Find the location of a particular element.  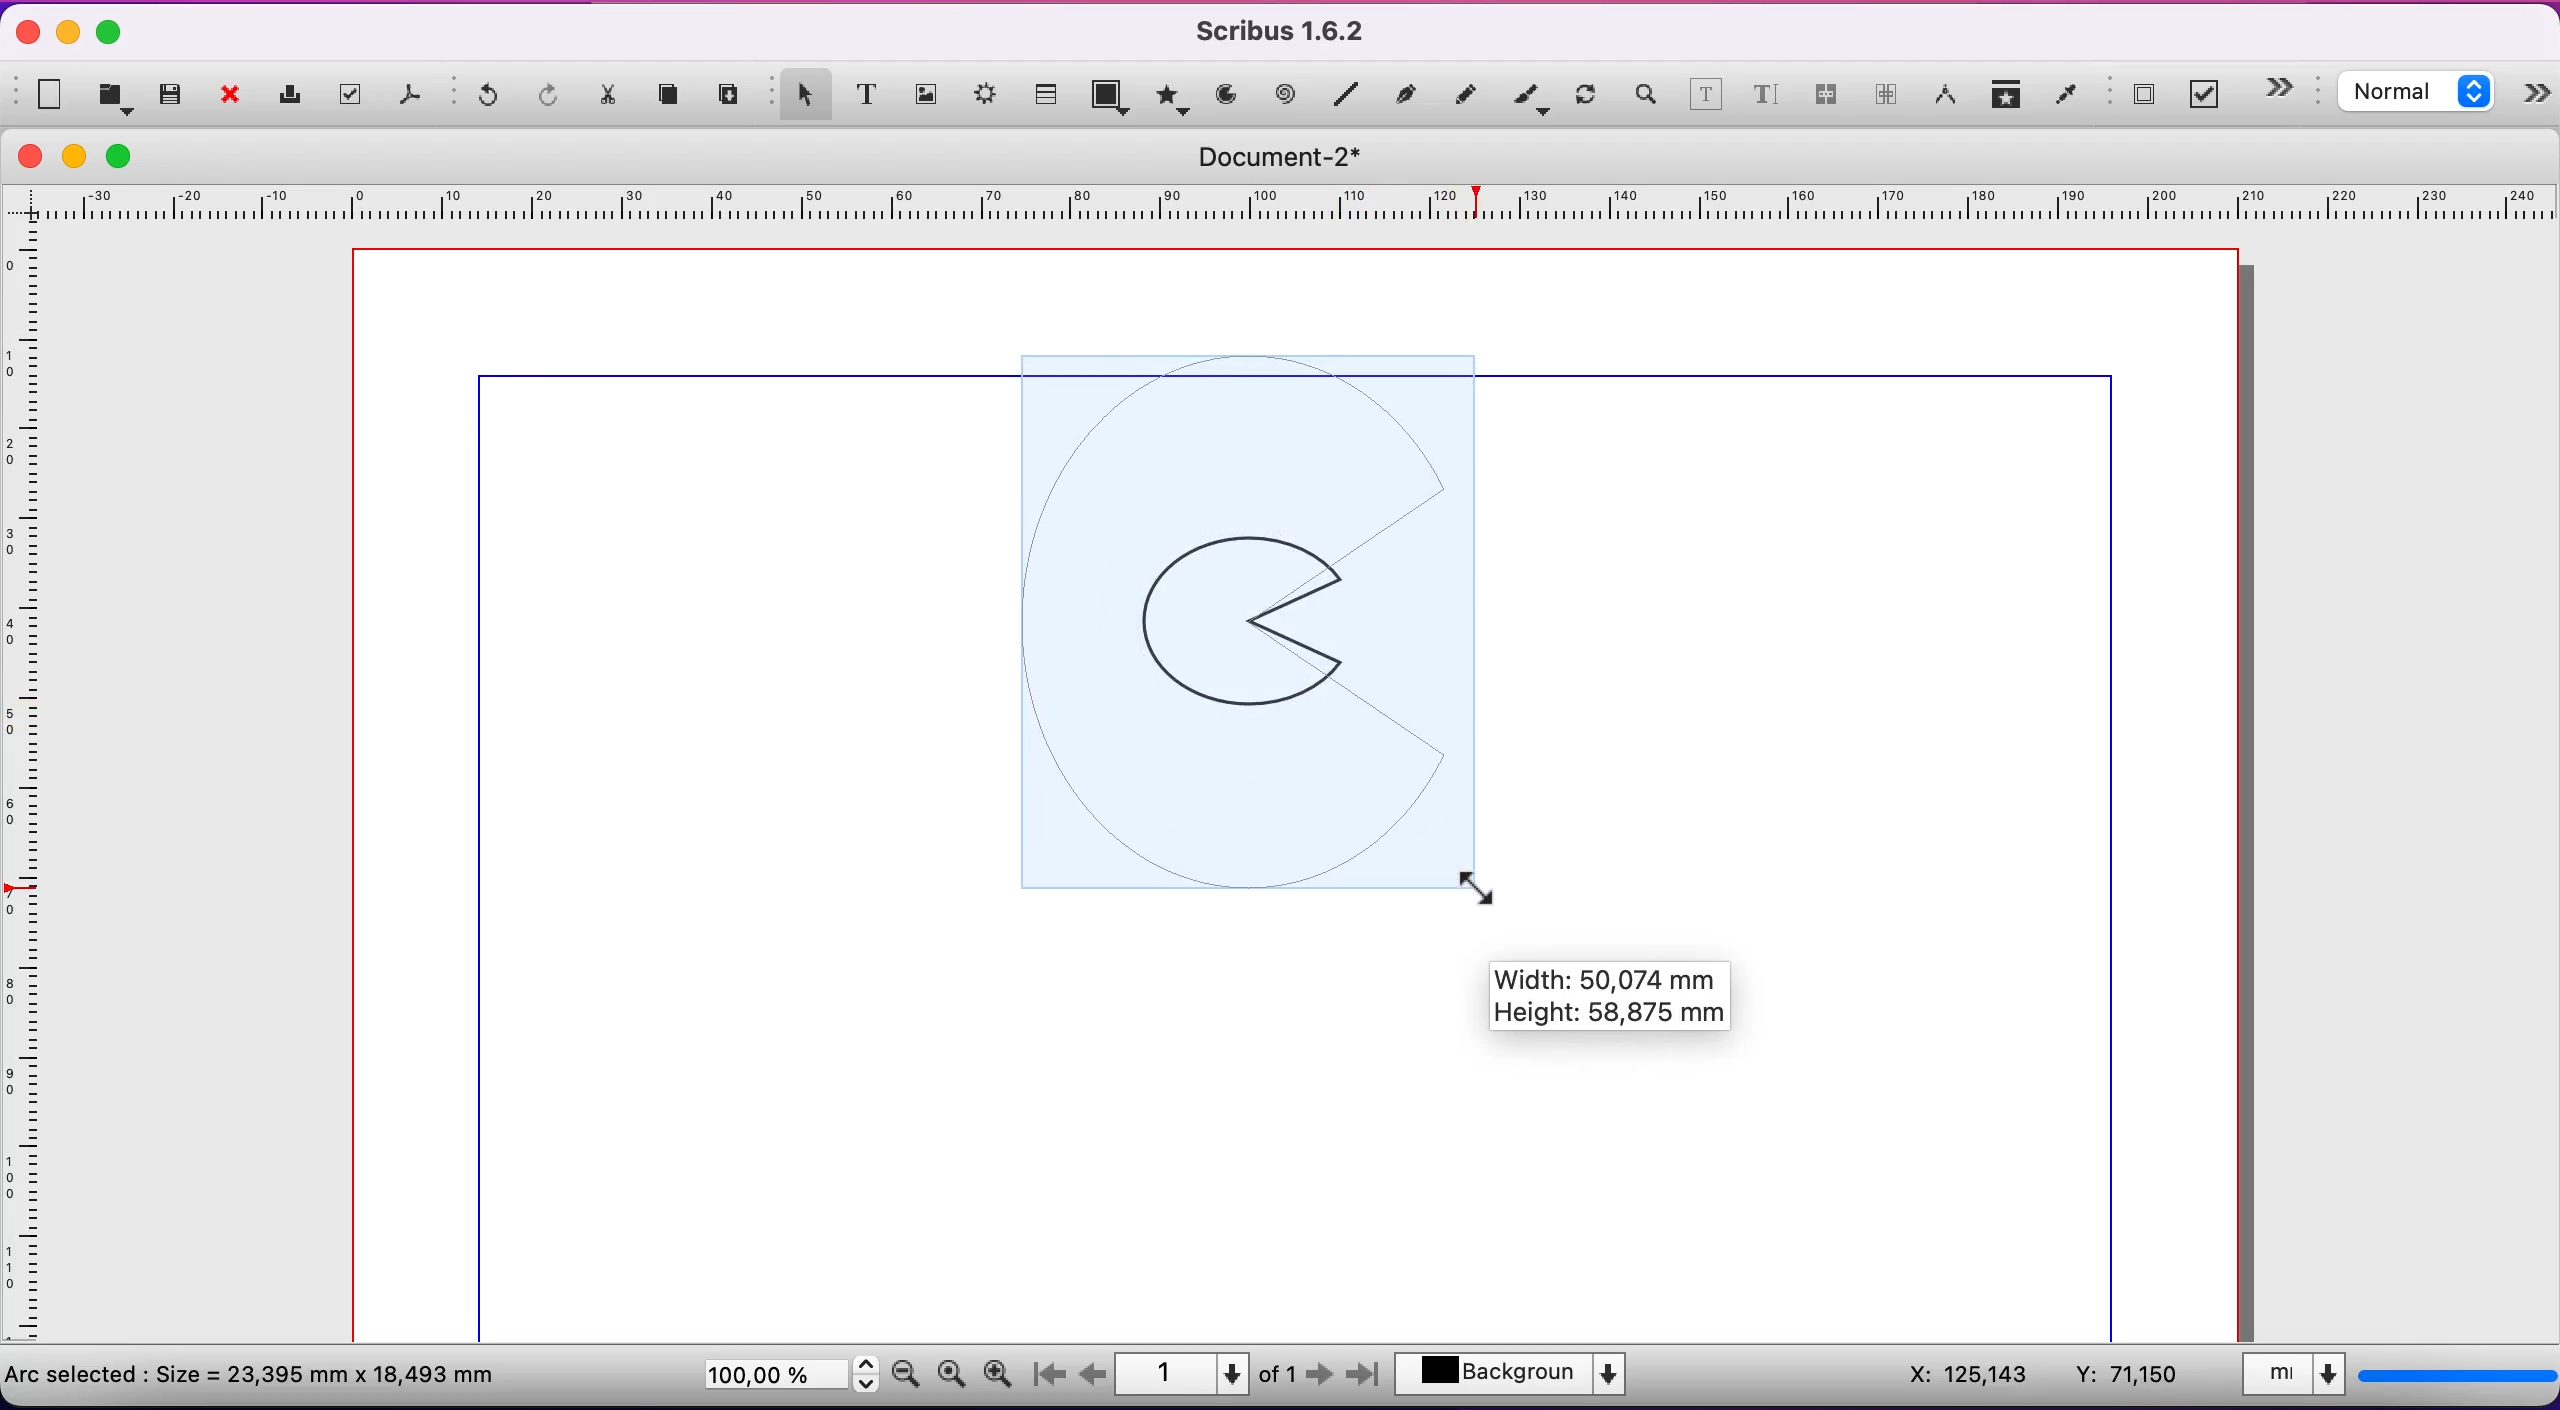

zoom to 100% is located at coordinates (951, 1378).